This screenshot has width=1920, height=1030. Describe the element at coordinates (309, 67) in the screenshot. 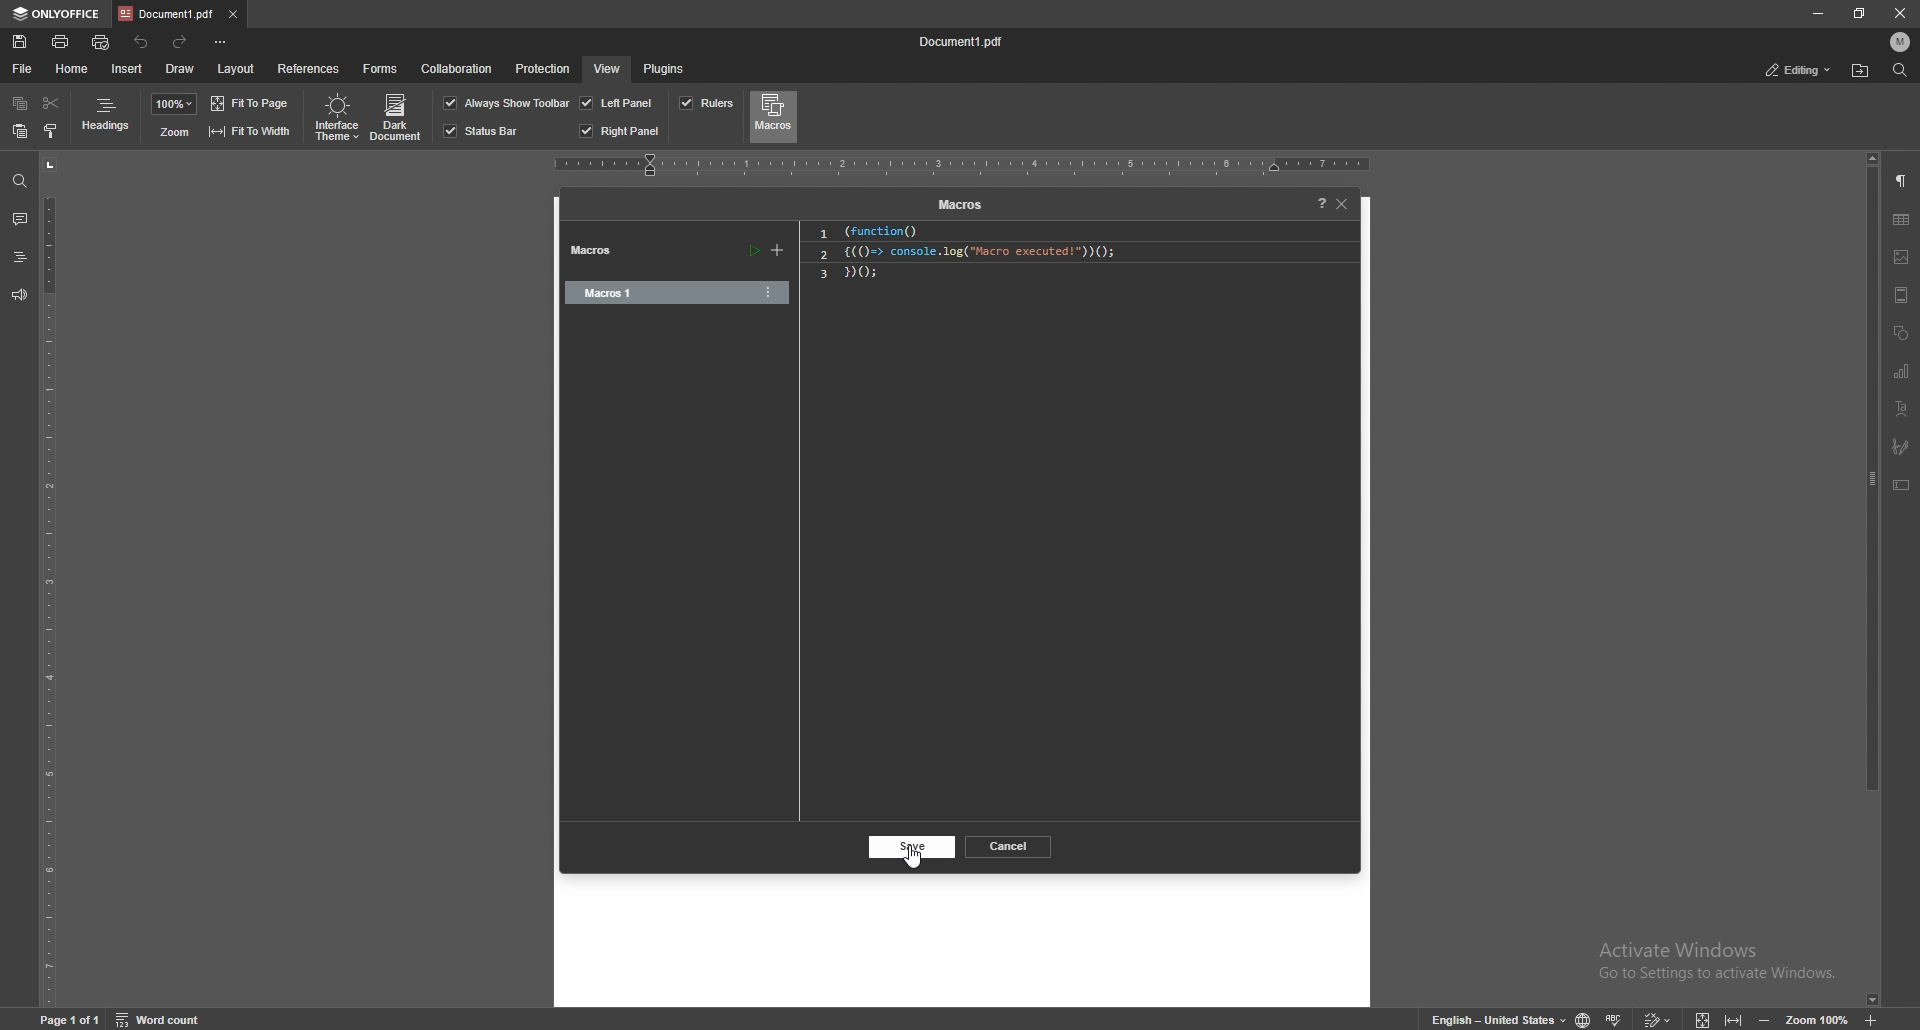

I see `references` at that location.